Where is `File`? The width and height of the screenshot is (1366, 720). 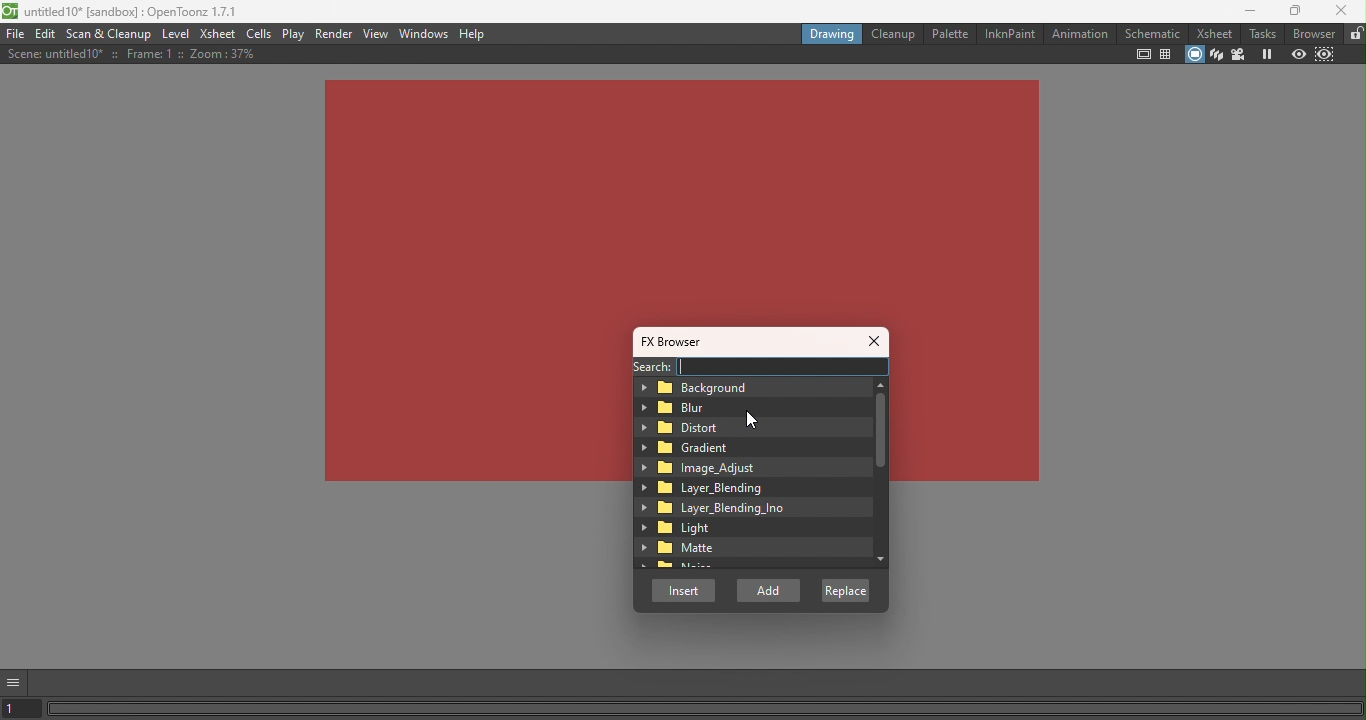 File is located at coordinates (15, 34).